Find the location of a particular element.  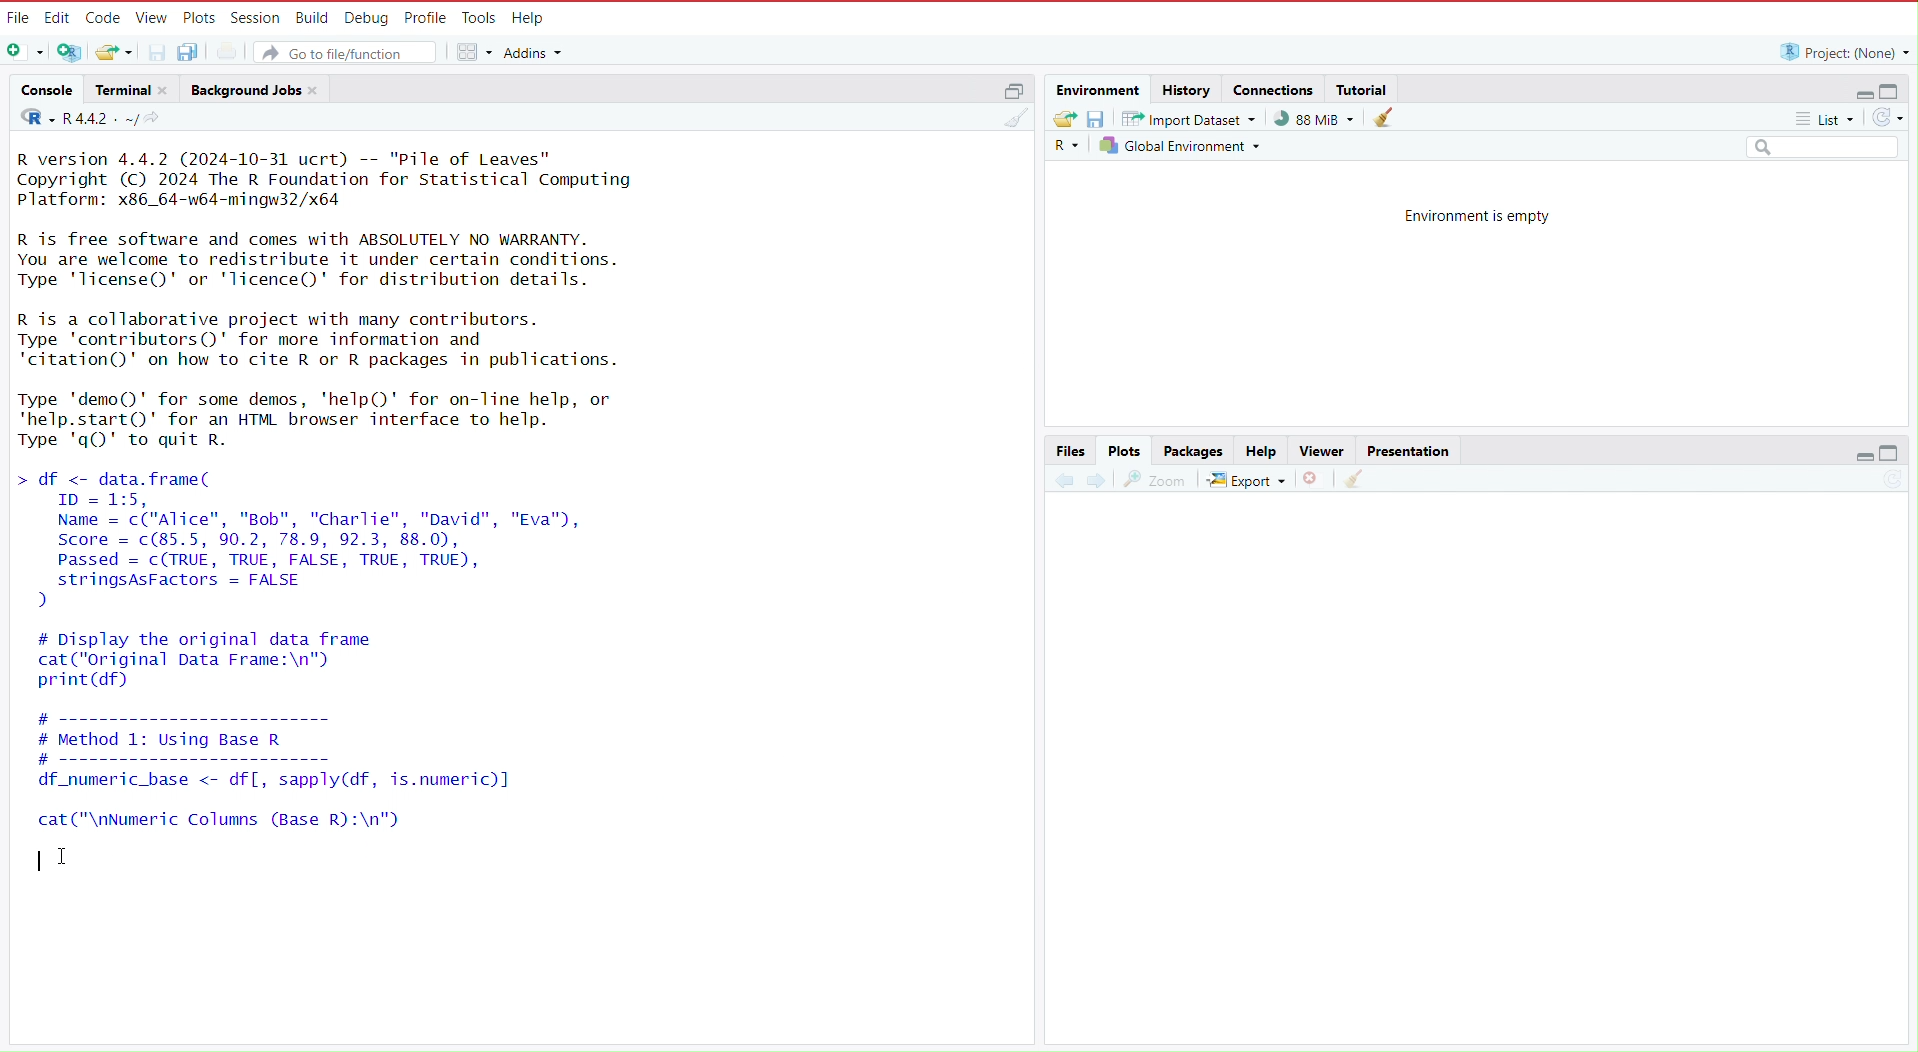

clear objects from the workspace is located at coordinates (1383, 118).